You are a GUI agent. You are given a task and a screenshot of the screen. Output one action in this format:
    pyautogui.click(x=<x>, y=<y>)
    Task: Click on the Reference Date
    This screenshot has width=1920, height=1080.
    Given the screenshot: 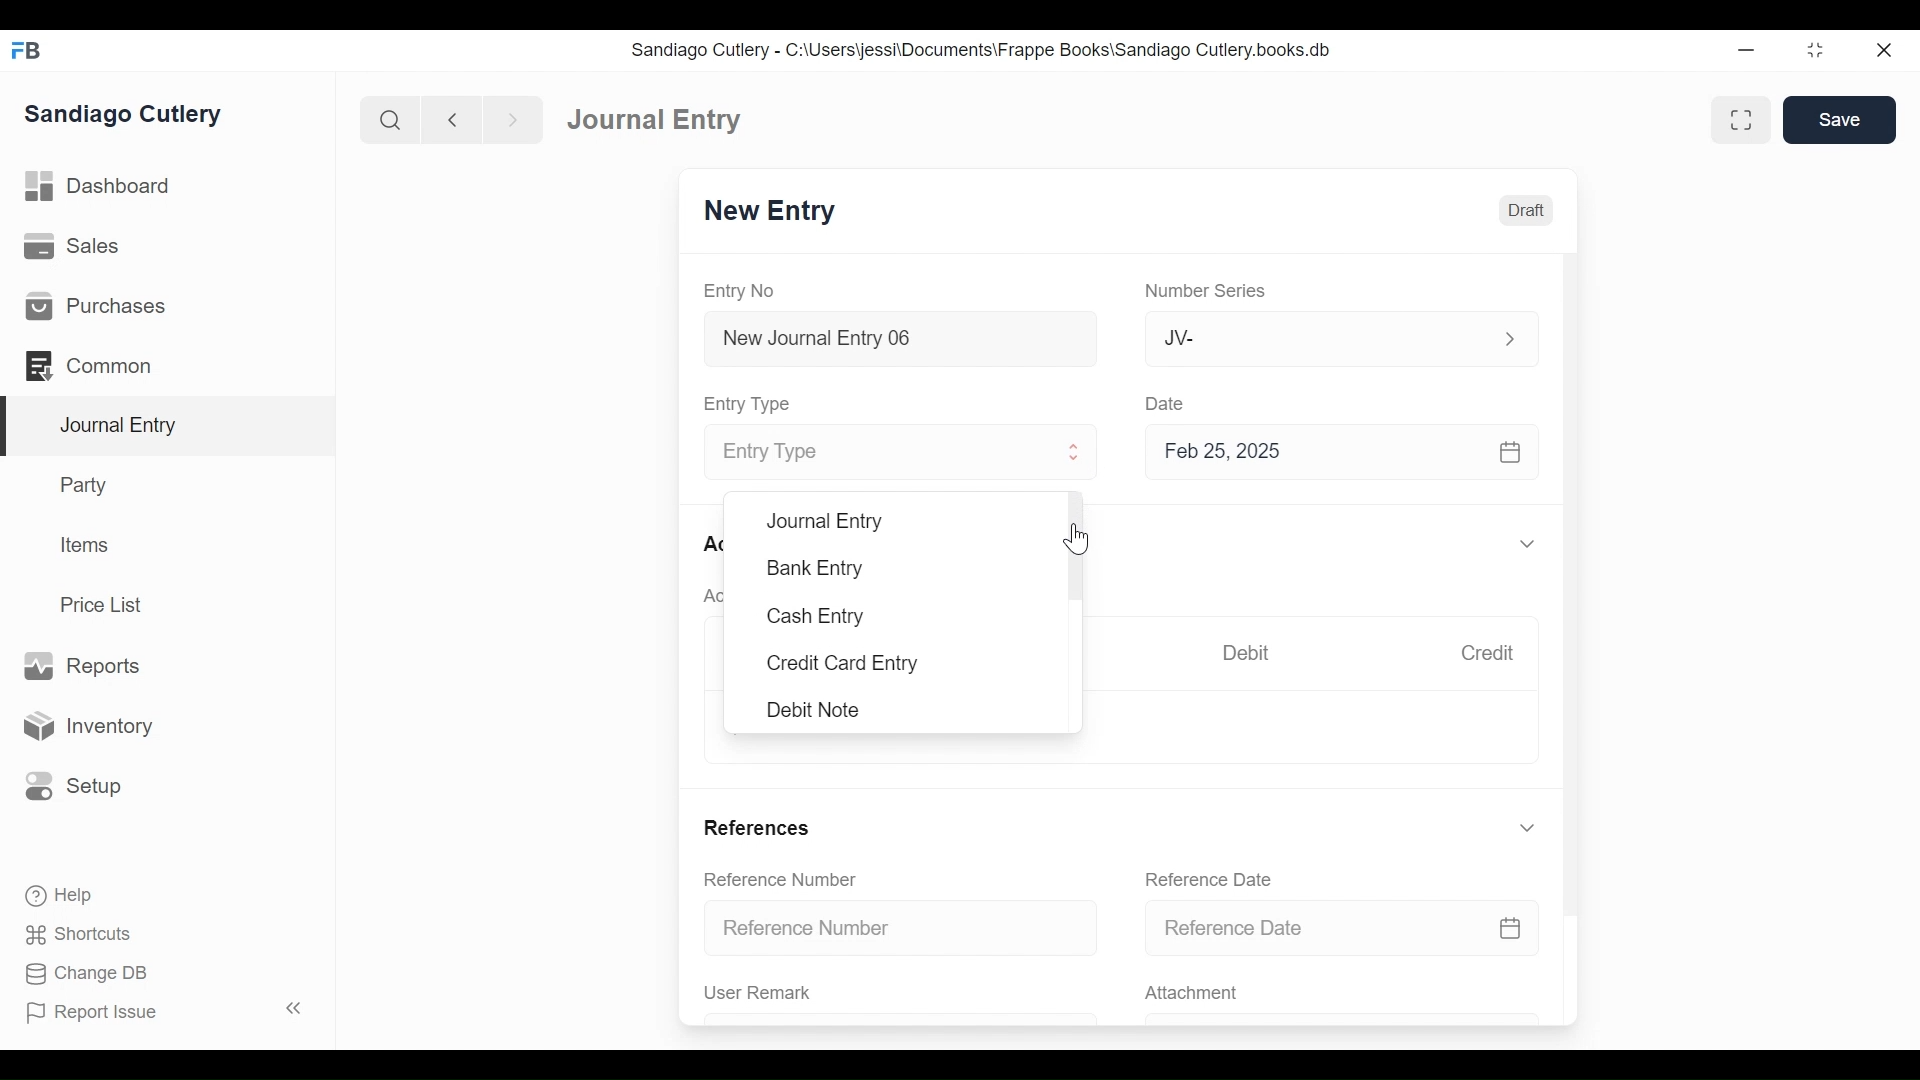 What is the action you would take?
    pyautogui.click(x=1207, y=879)
    